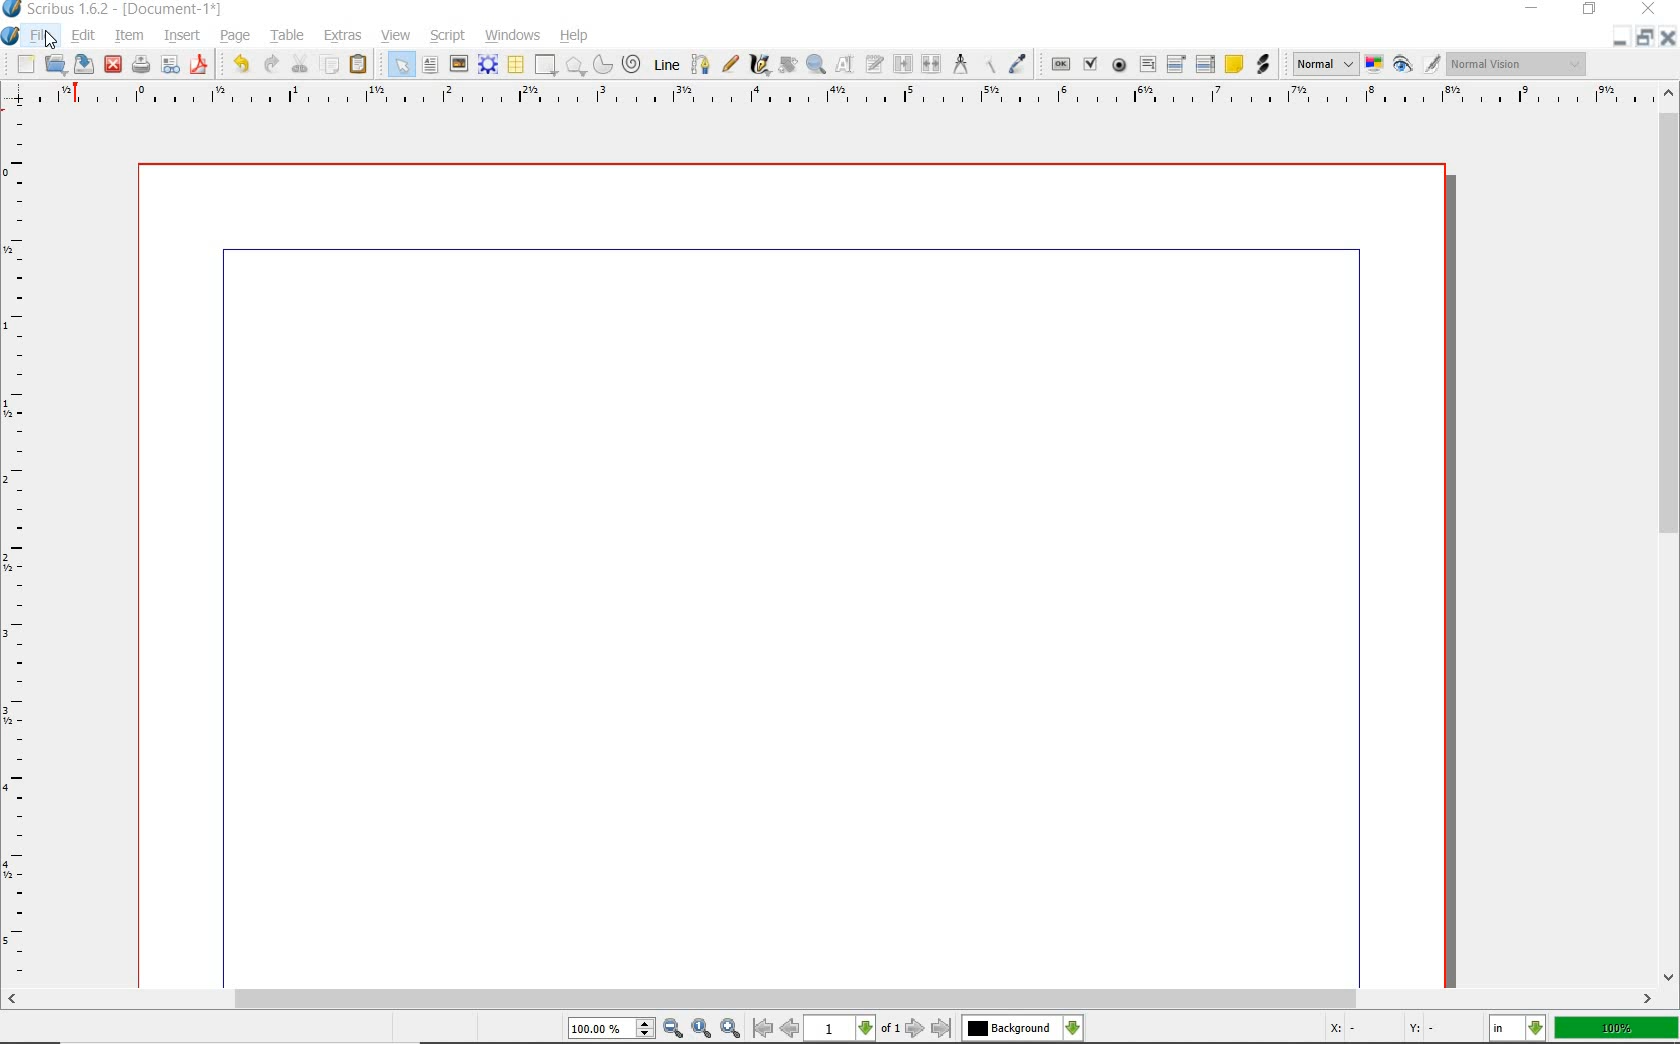 The height and width of the screenshot is (1044, 1680). What do you see at coordinates (513, 34) in the screenshot?
I see `windows` at bounding box center [513, 34].